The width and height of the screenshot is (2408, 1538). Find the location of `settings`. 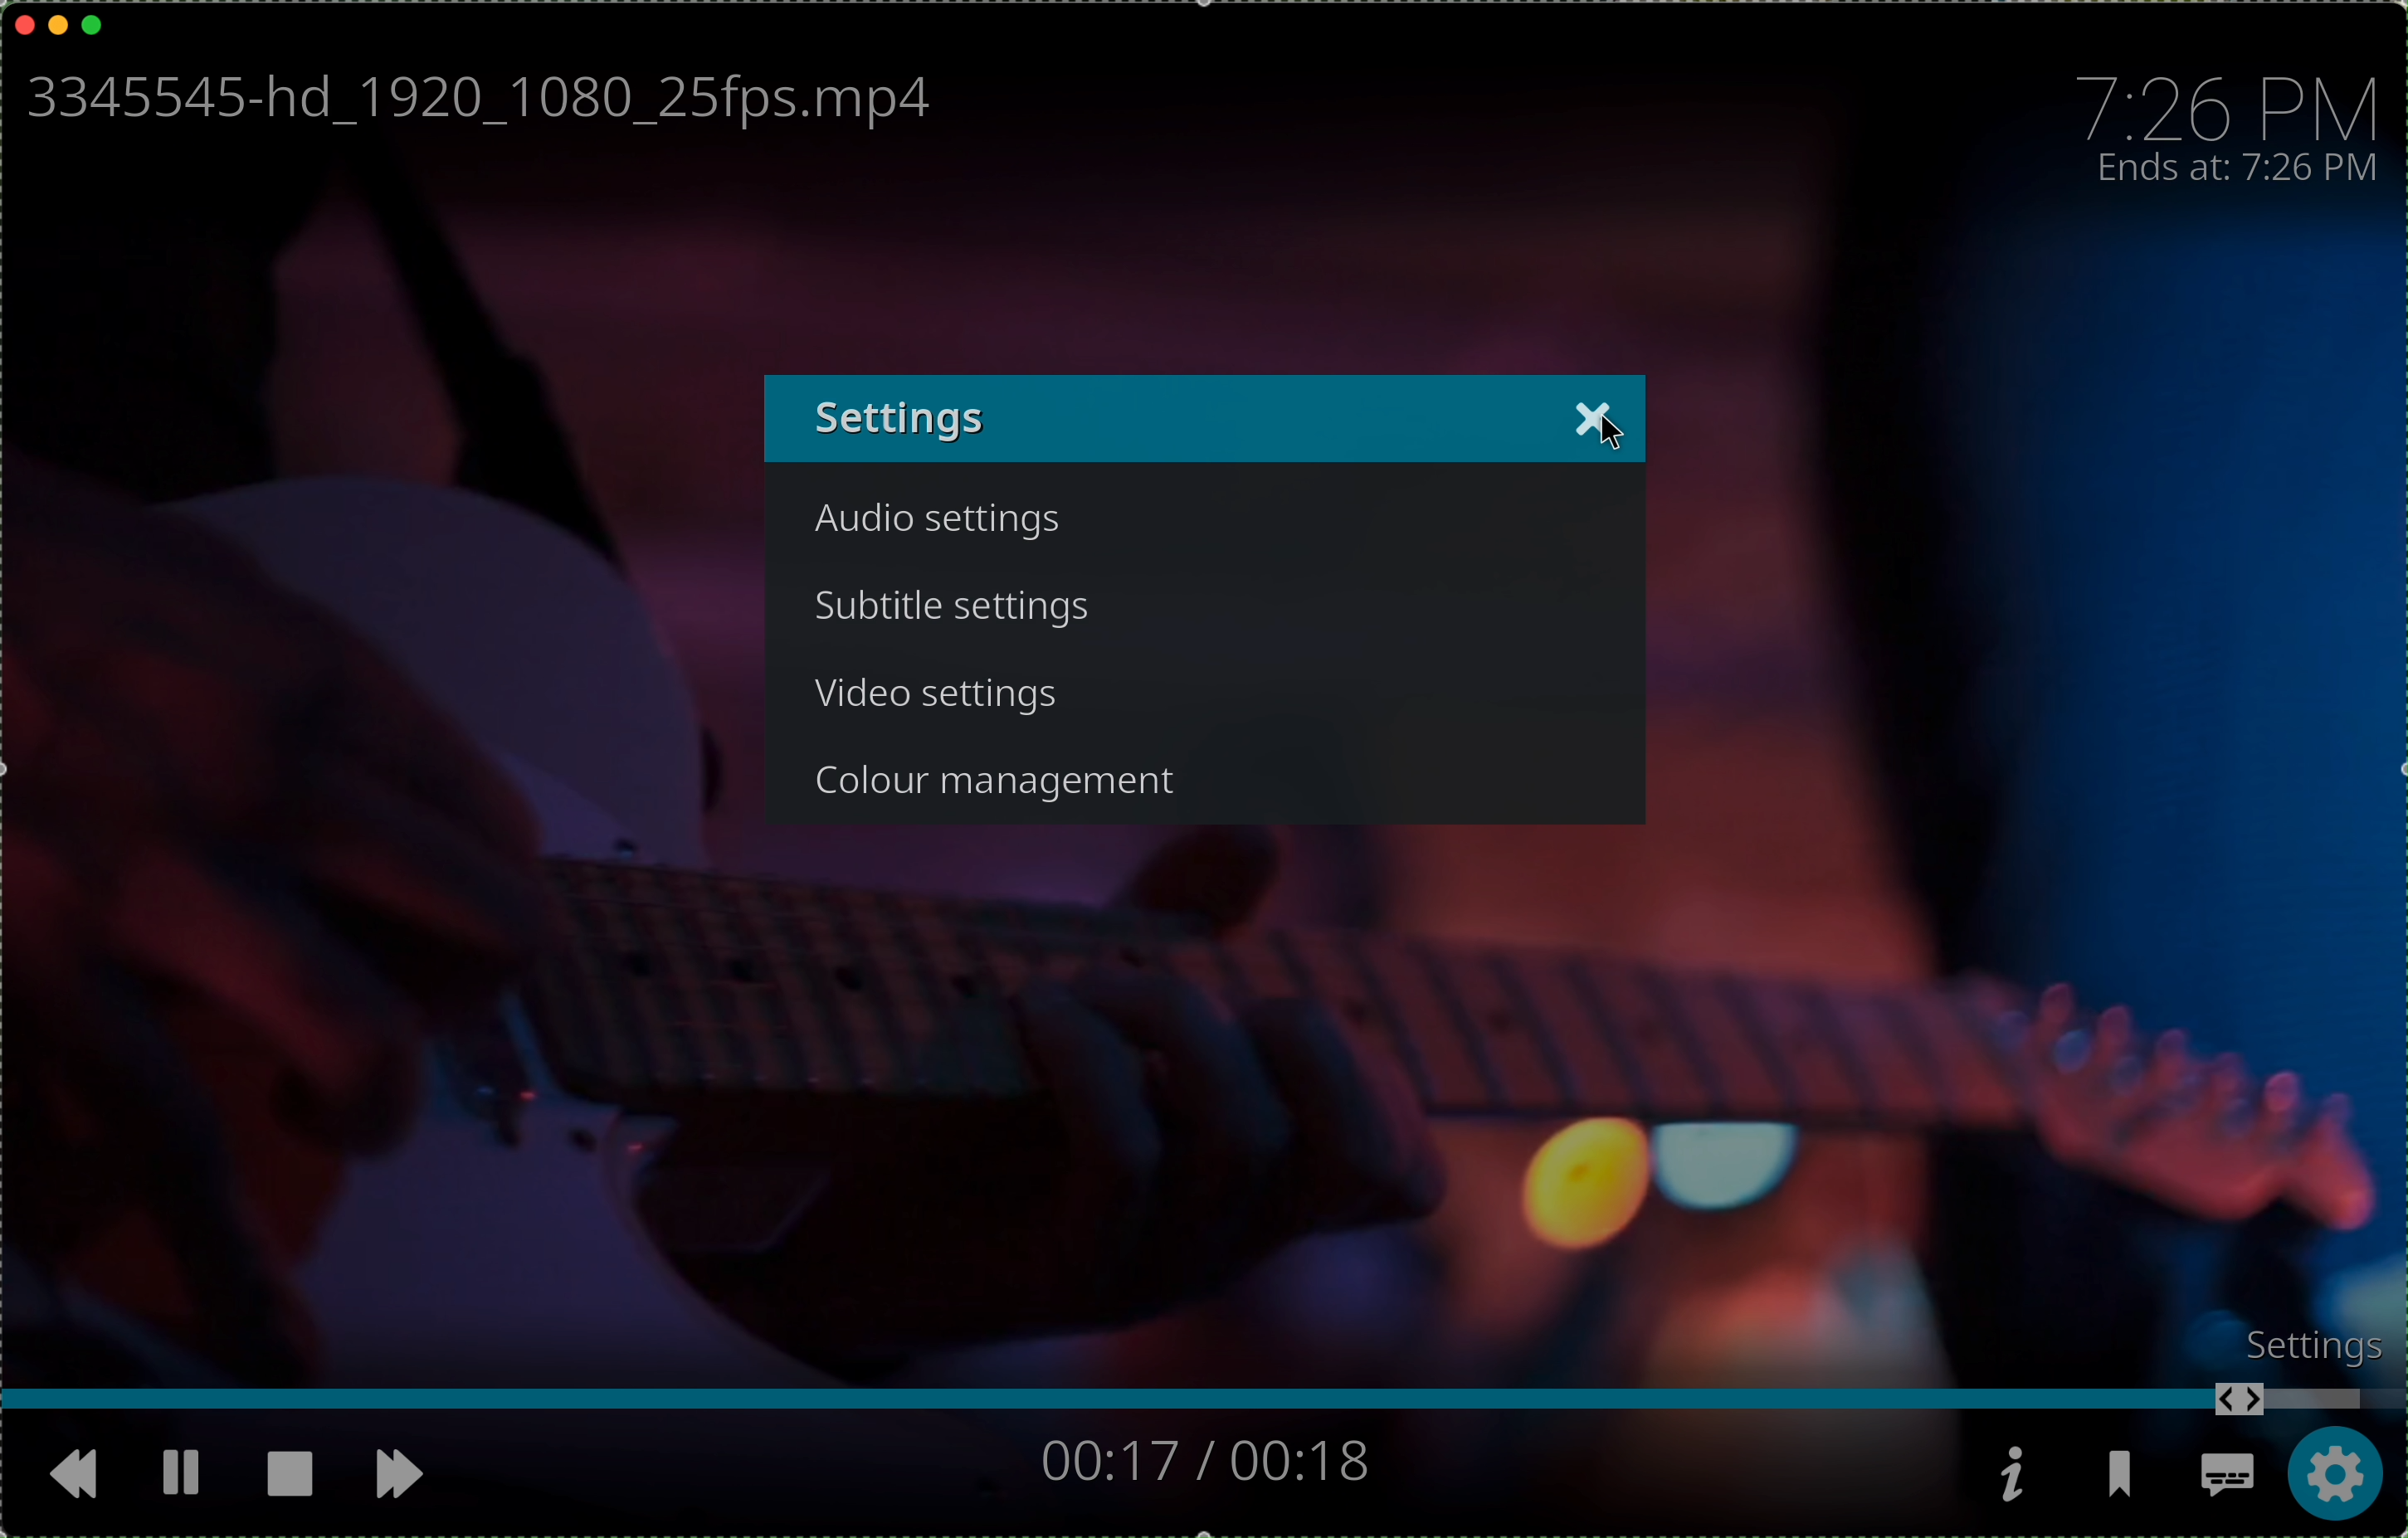

settings is located at coordinates (2298, 1342).